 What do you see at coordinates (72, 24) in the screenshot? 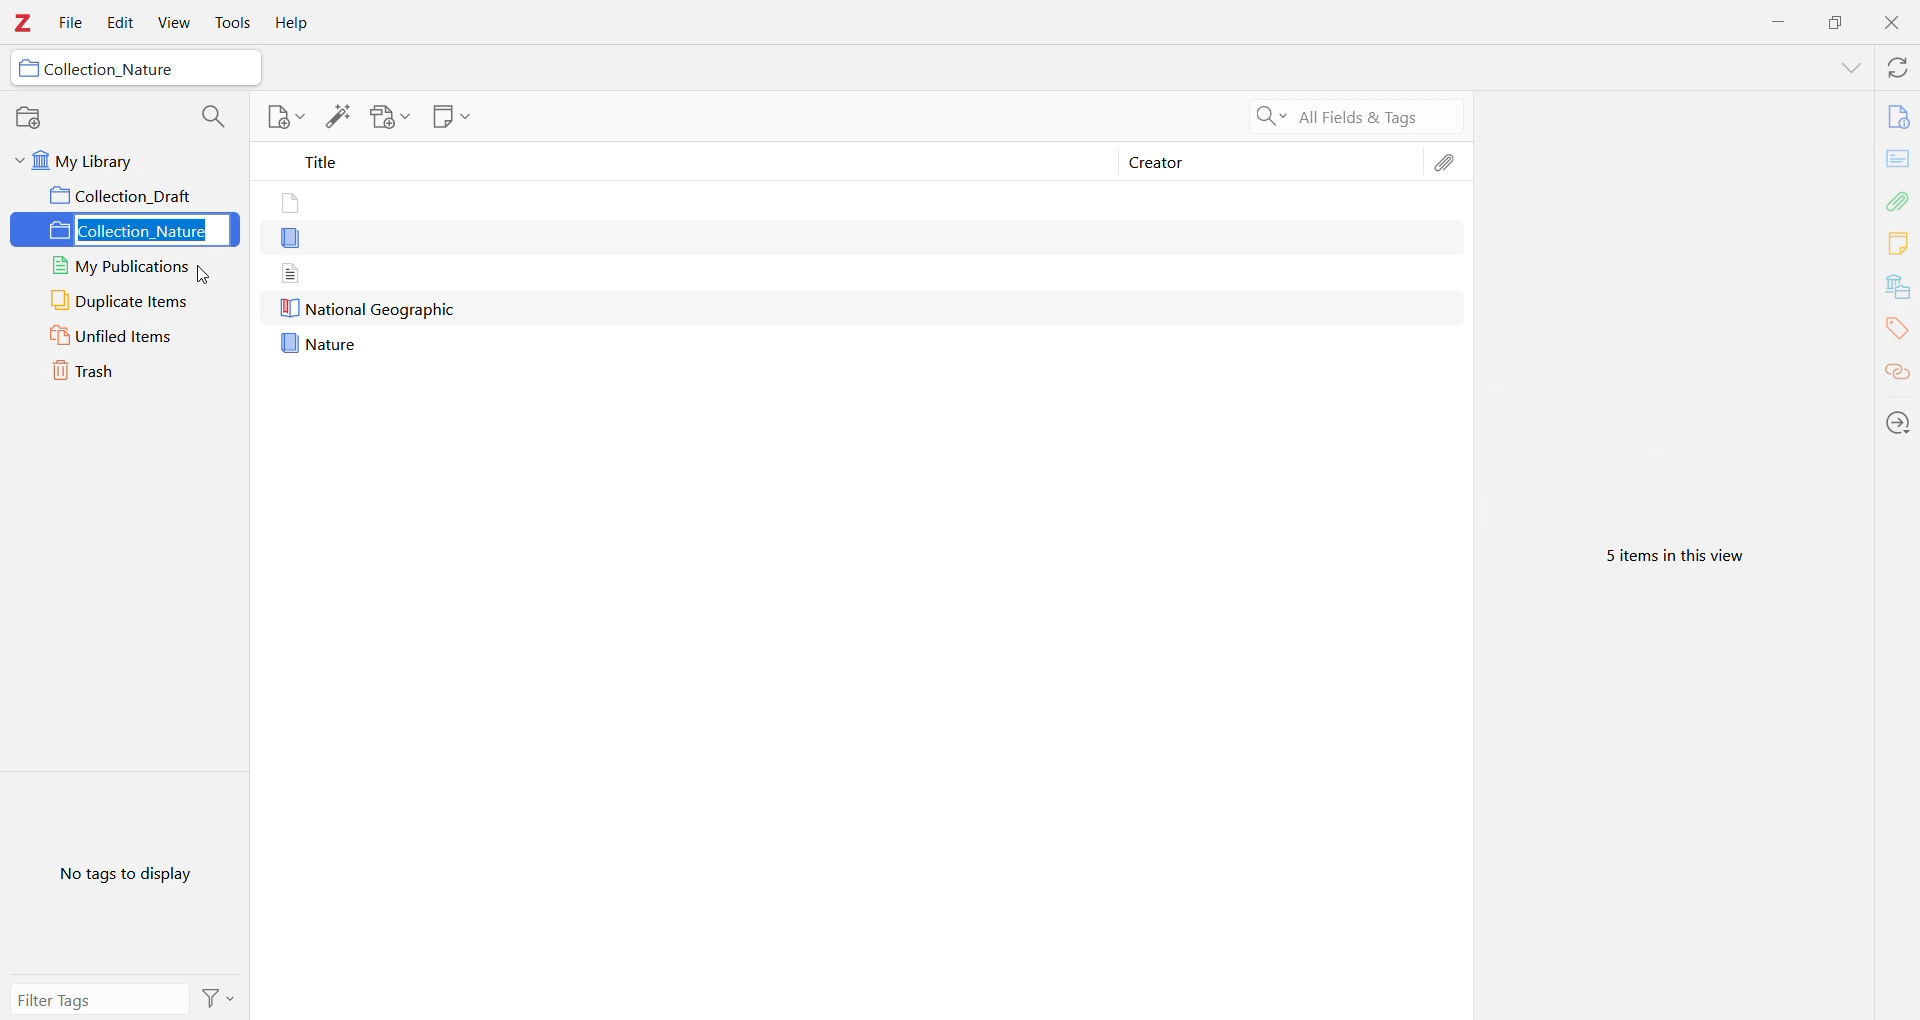
I see `File` at bounding box center [72, 24].